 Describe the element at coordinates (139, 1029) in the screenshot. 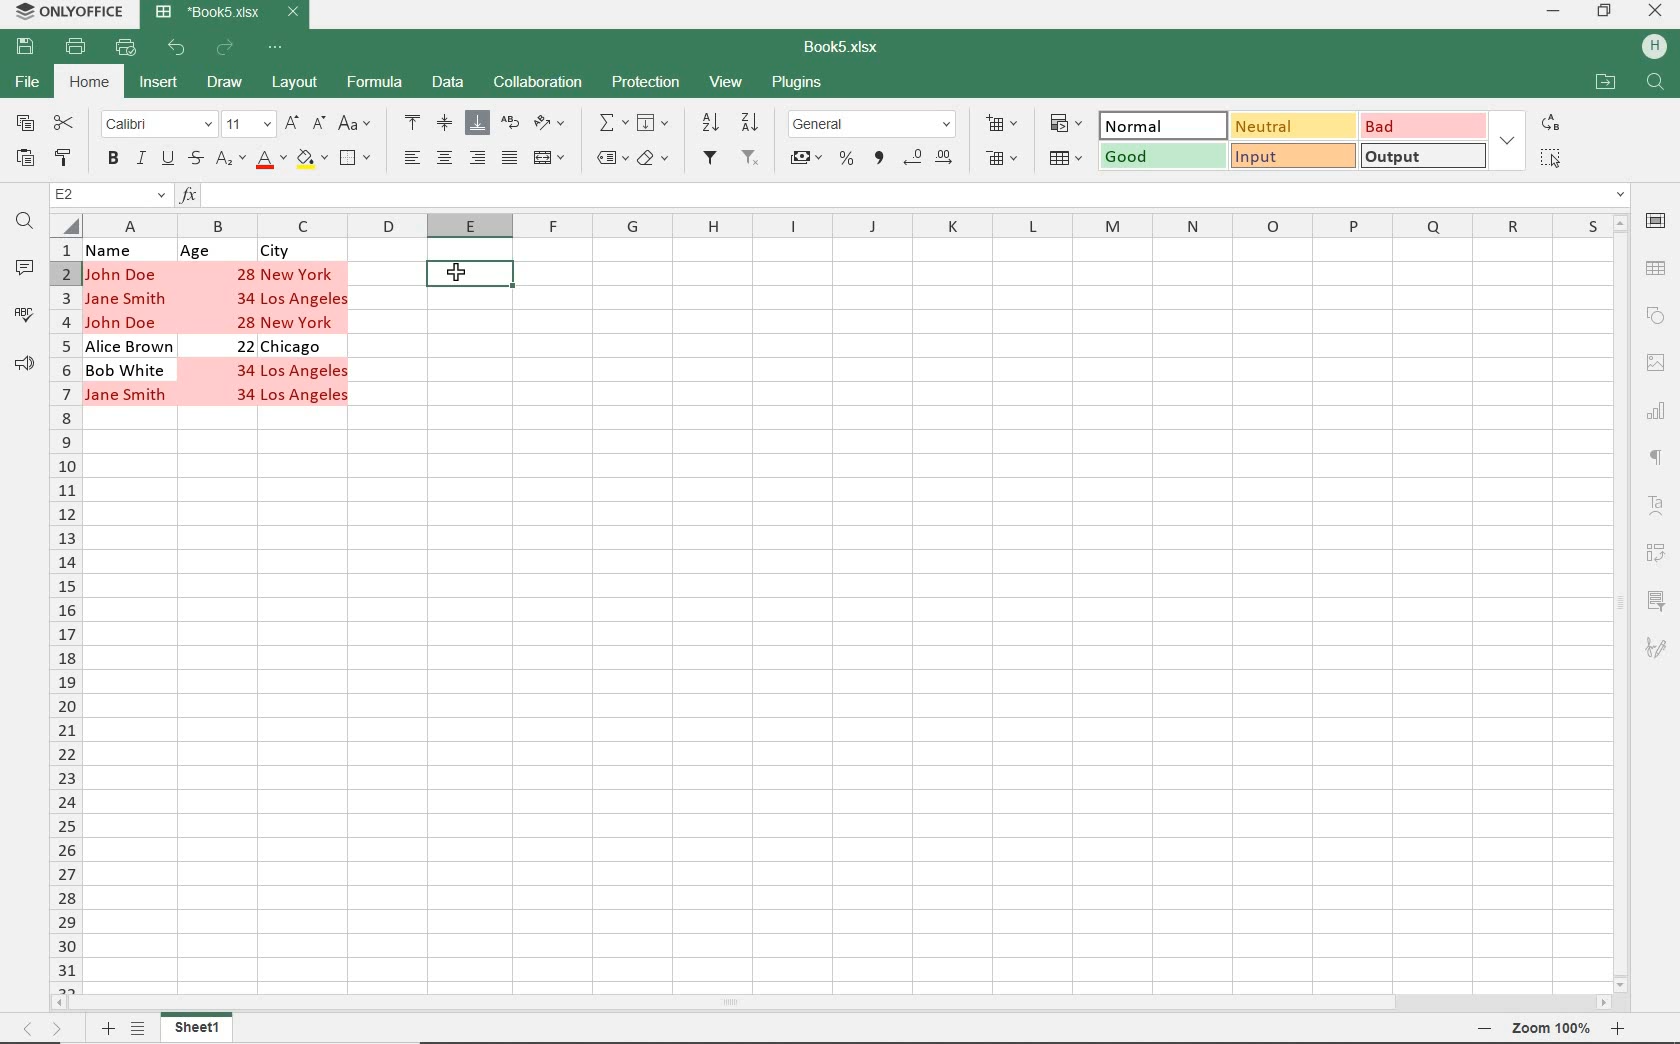

I see `LIST SHEETS` at that location.